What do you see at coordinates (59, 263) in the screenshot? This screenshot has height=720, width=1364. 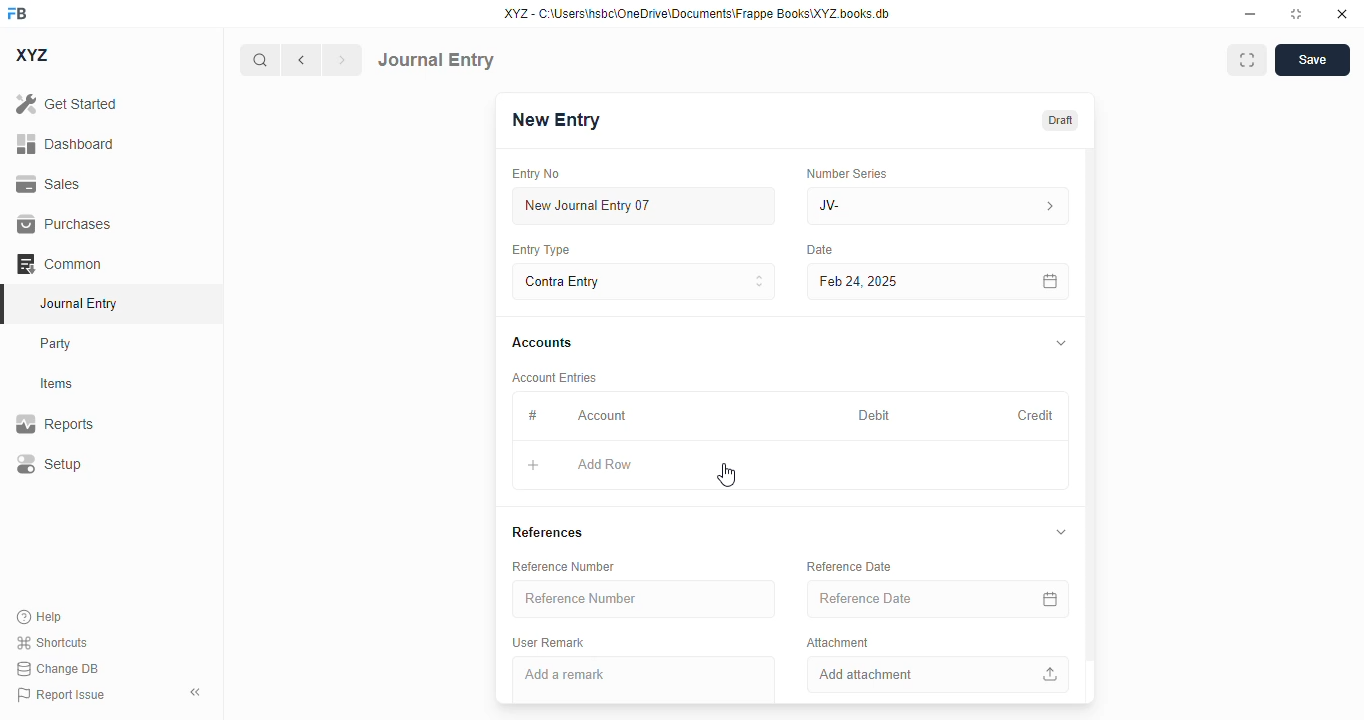 I see `common` at bounding box center [59, 263].